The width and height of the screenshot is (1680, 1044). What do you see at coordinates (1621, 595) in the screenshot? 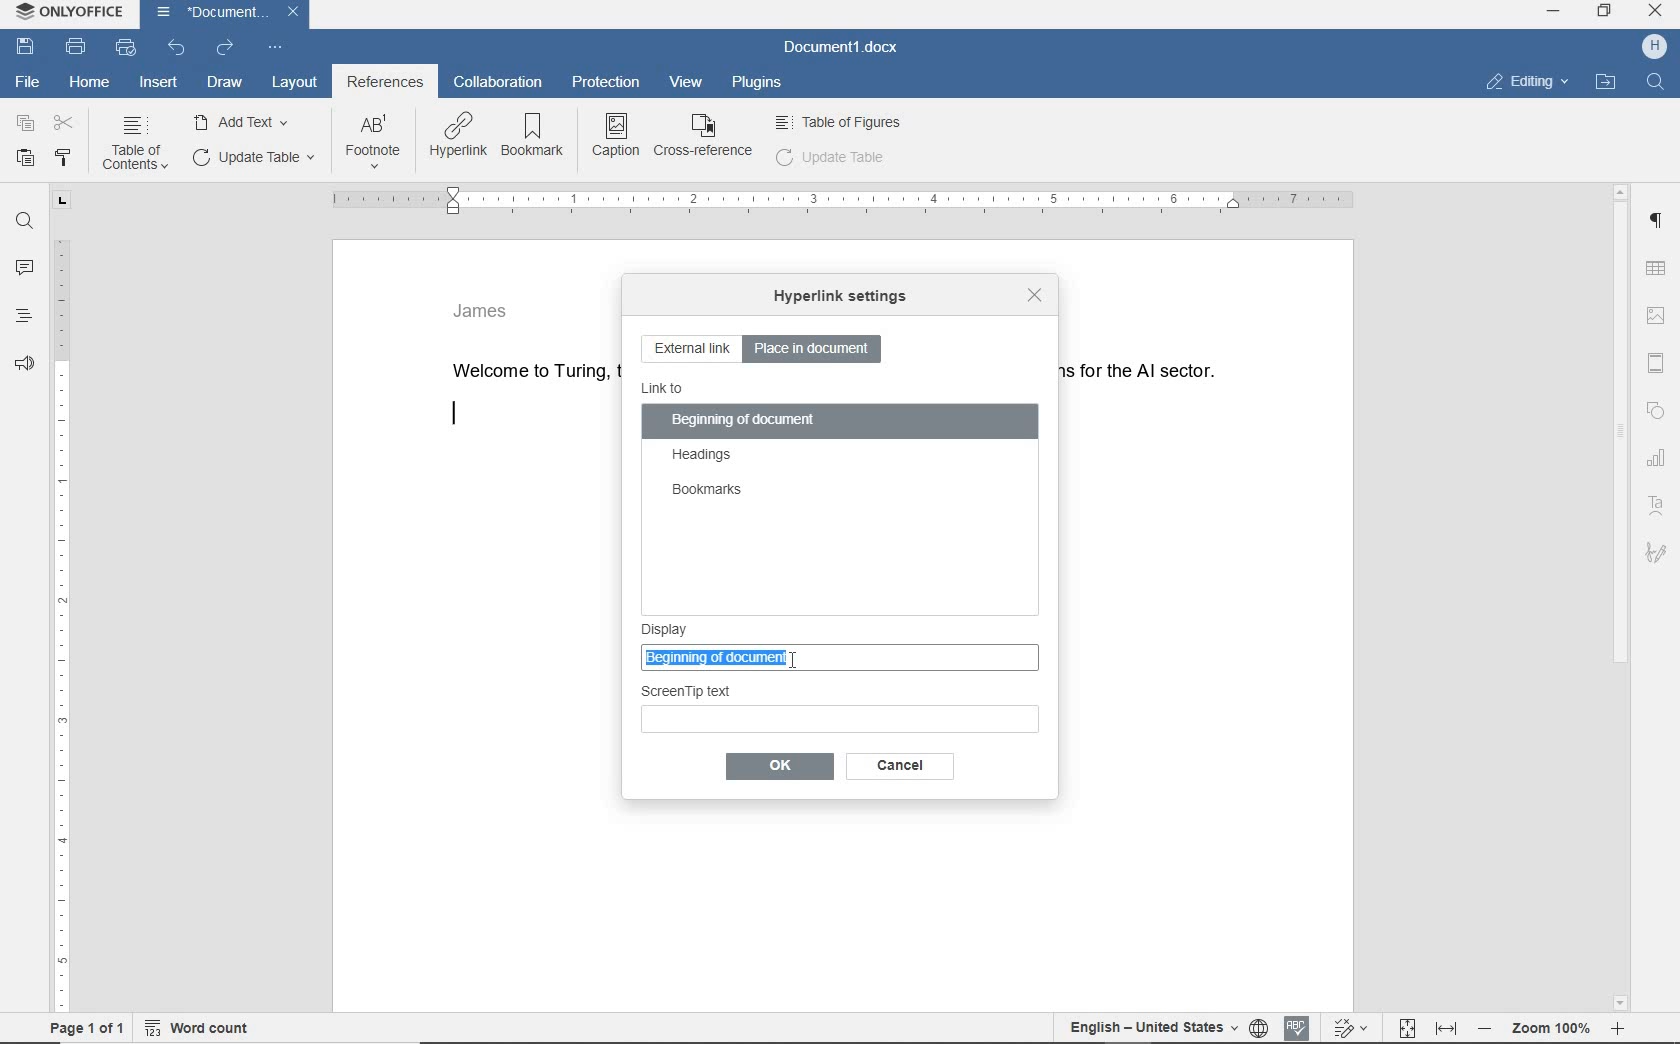
I see `scrollbar` at bounding box center [1621, 595].